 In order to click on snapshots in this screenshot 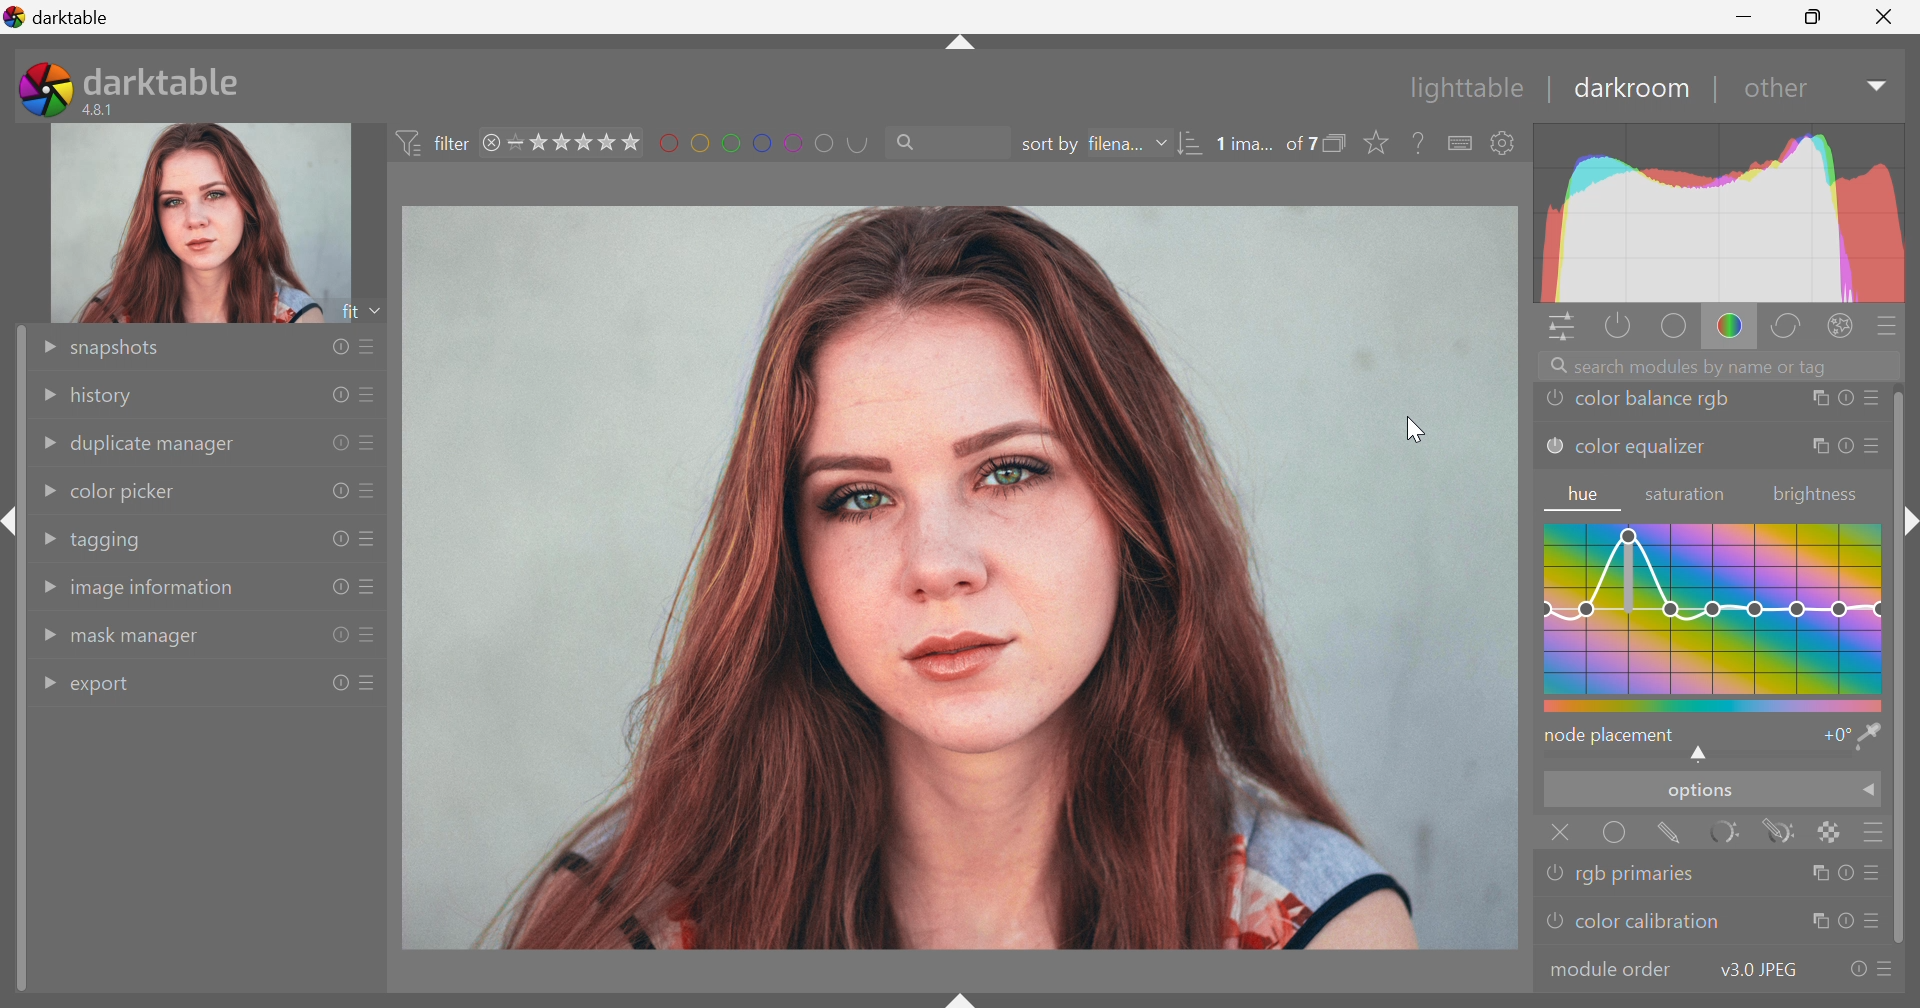, I will do `click(121, 348)`.